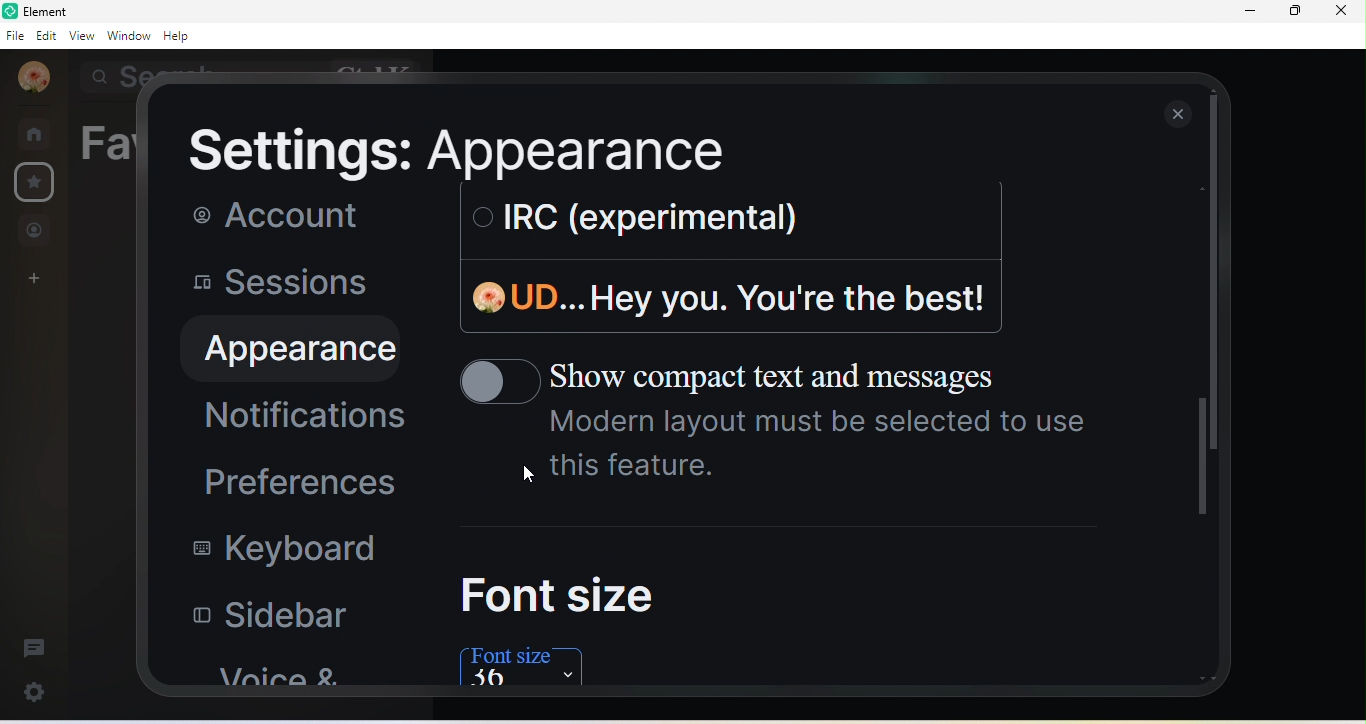  What do you see at coordinates (285, 349) in the screenshot?
I see `appearance` at bounding box center [285, 349].